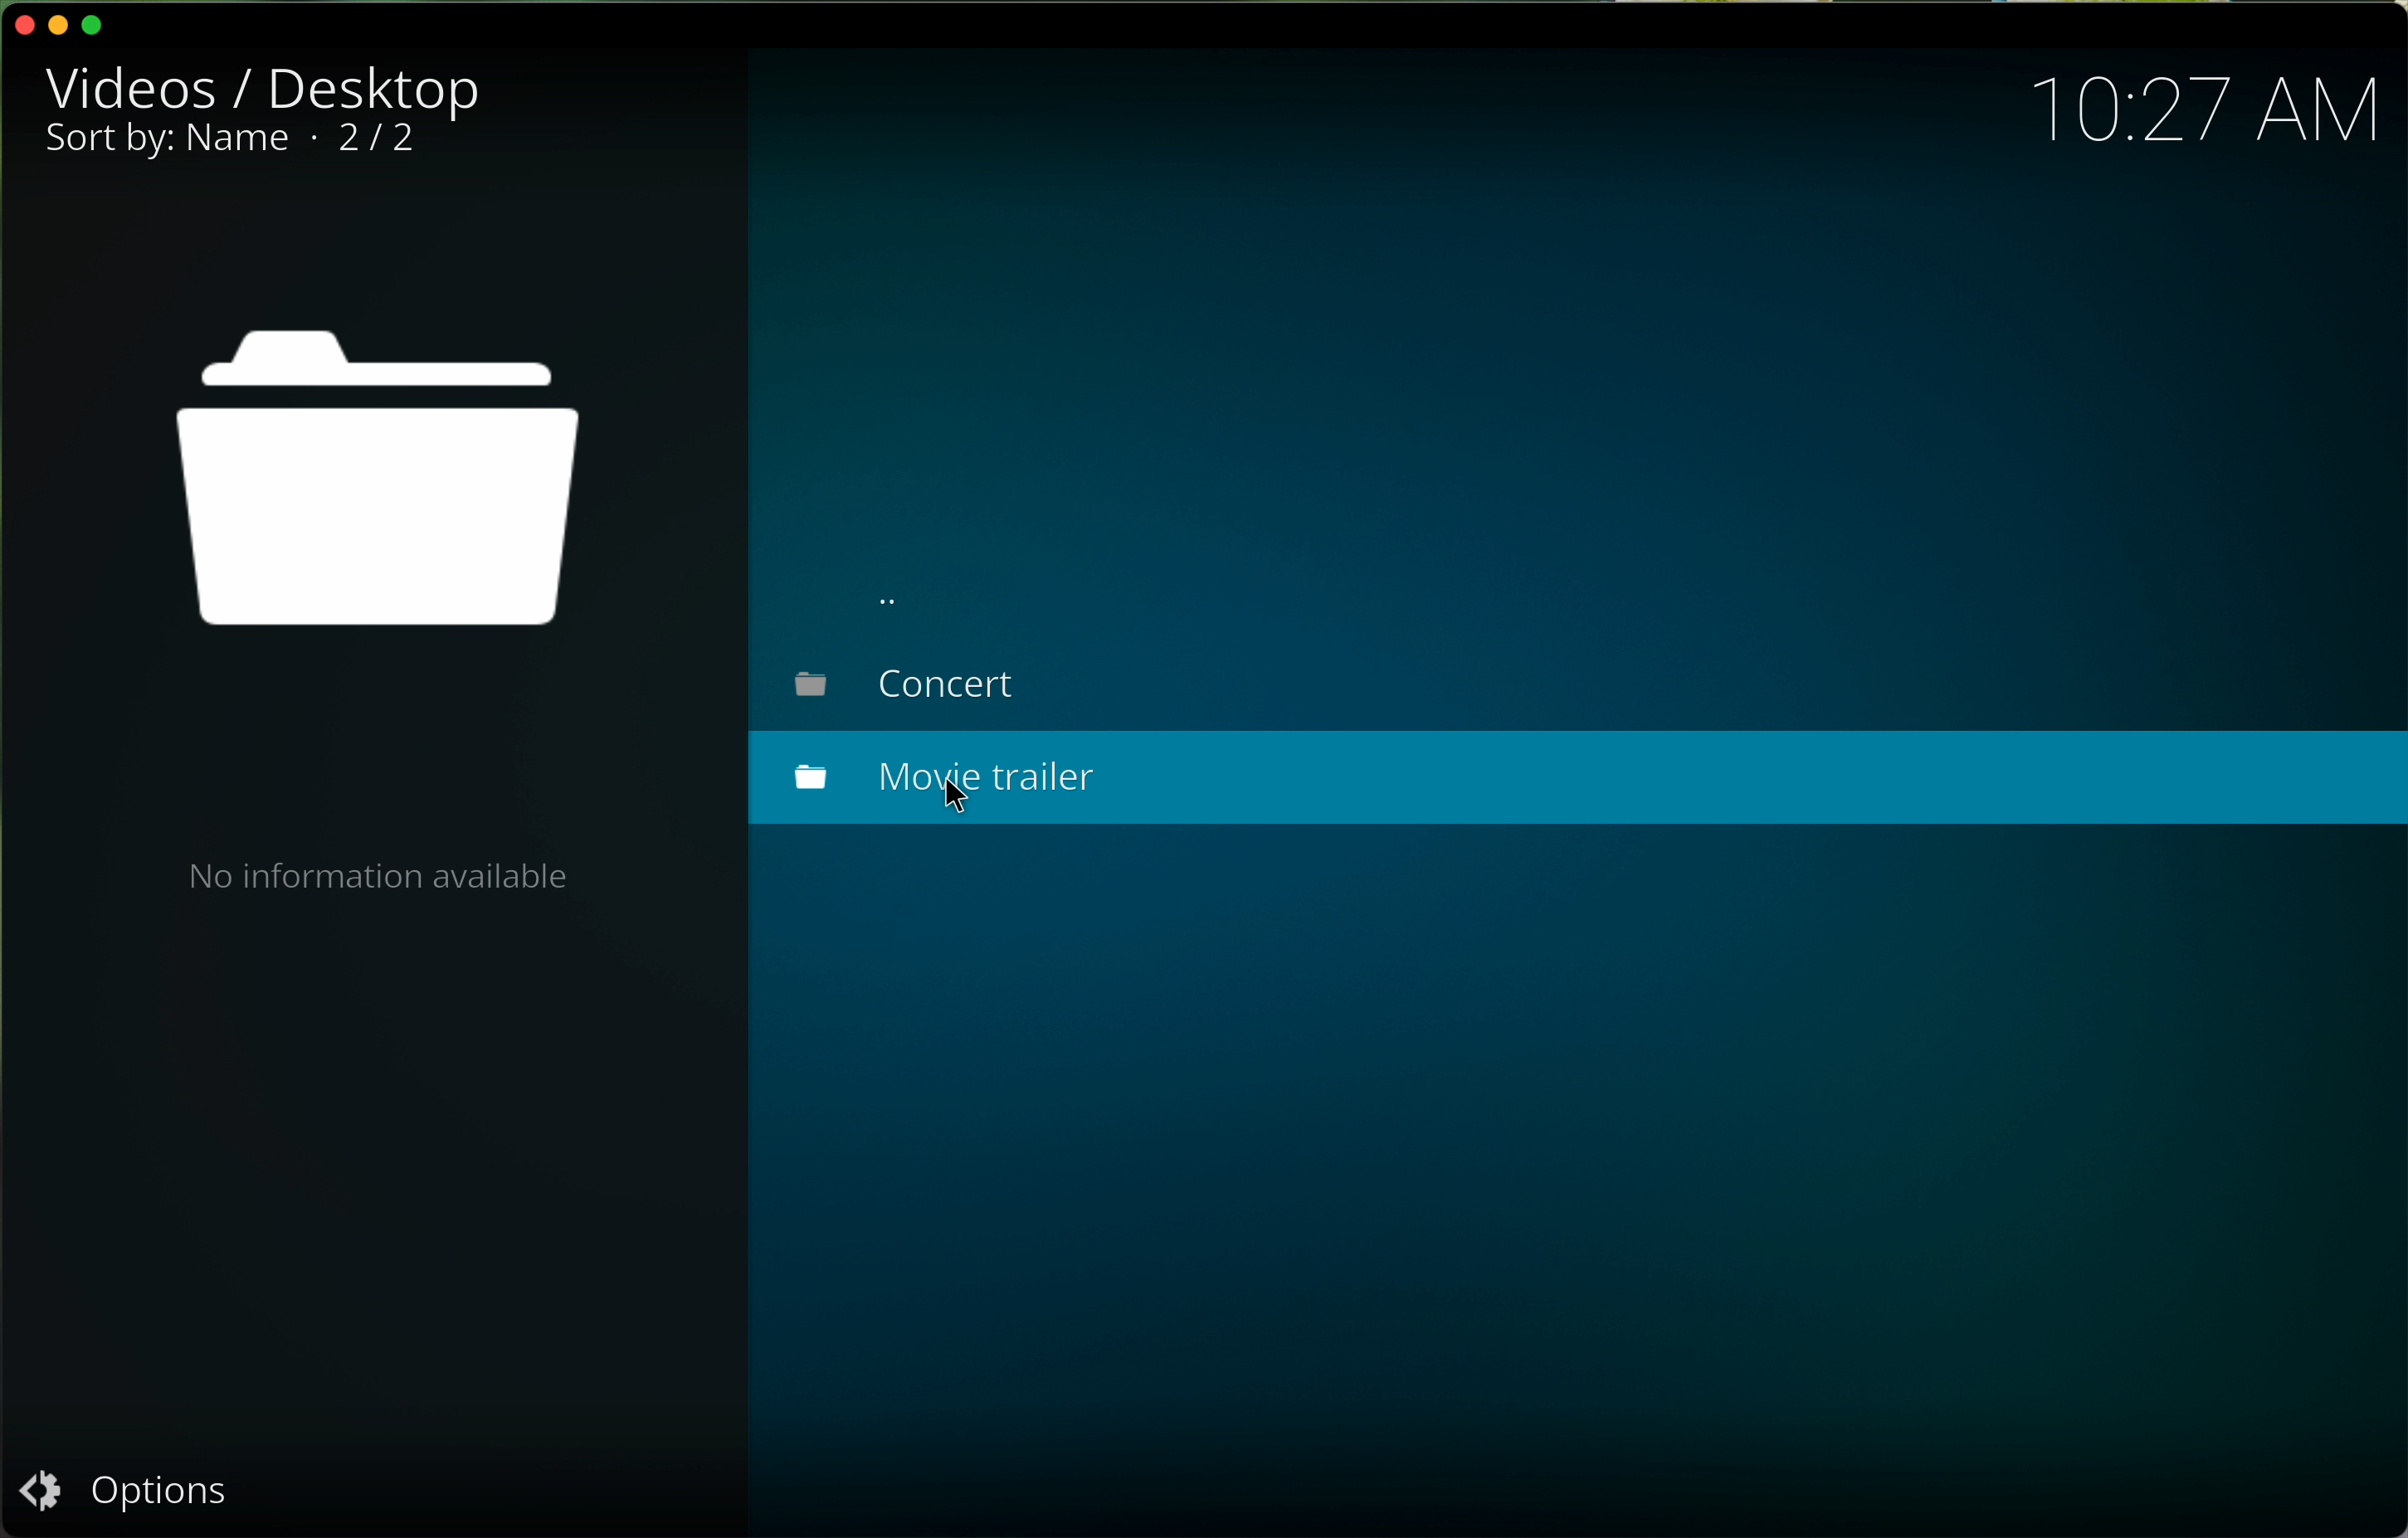 The image size is (2408, 1538). Describe the element at coordinates (2201, 110) in the screenshot. I see `hour` at that location.